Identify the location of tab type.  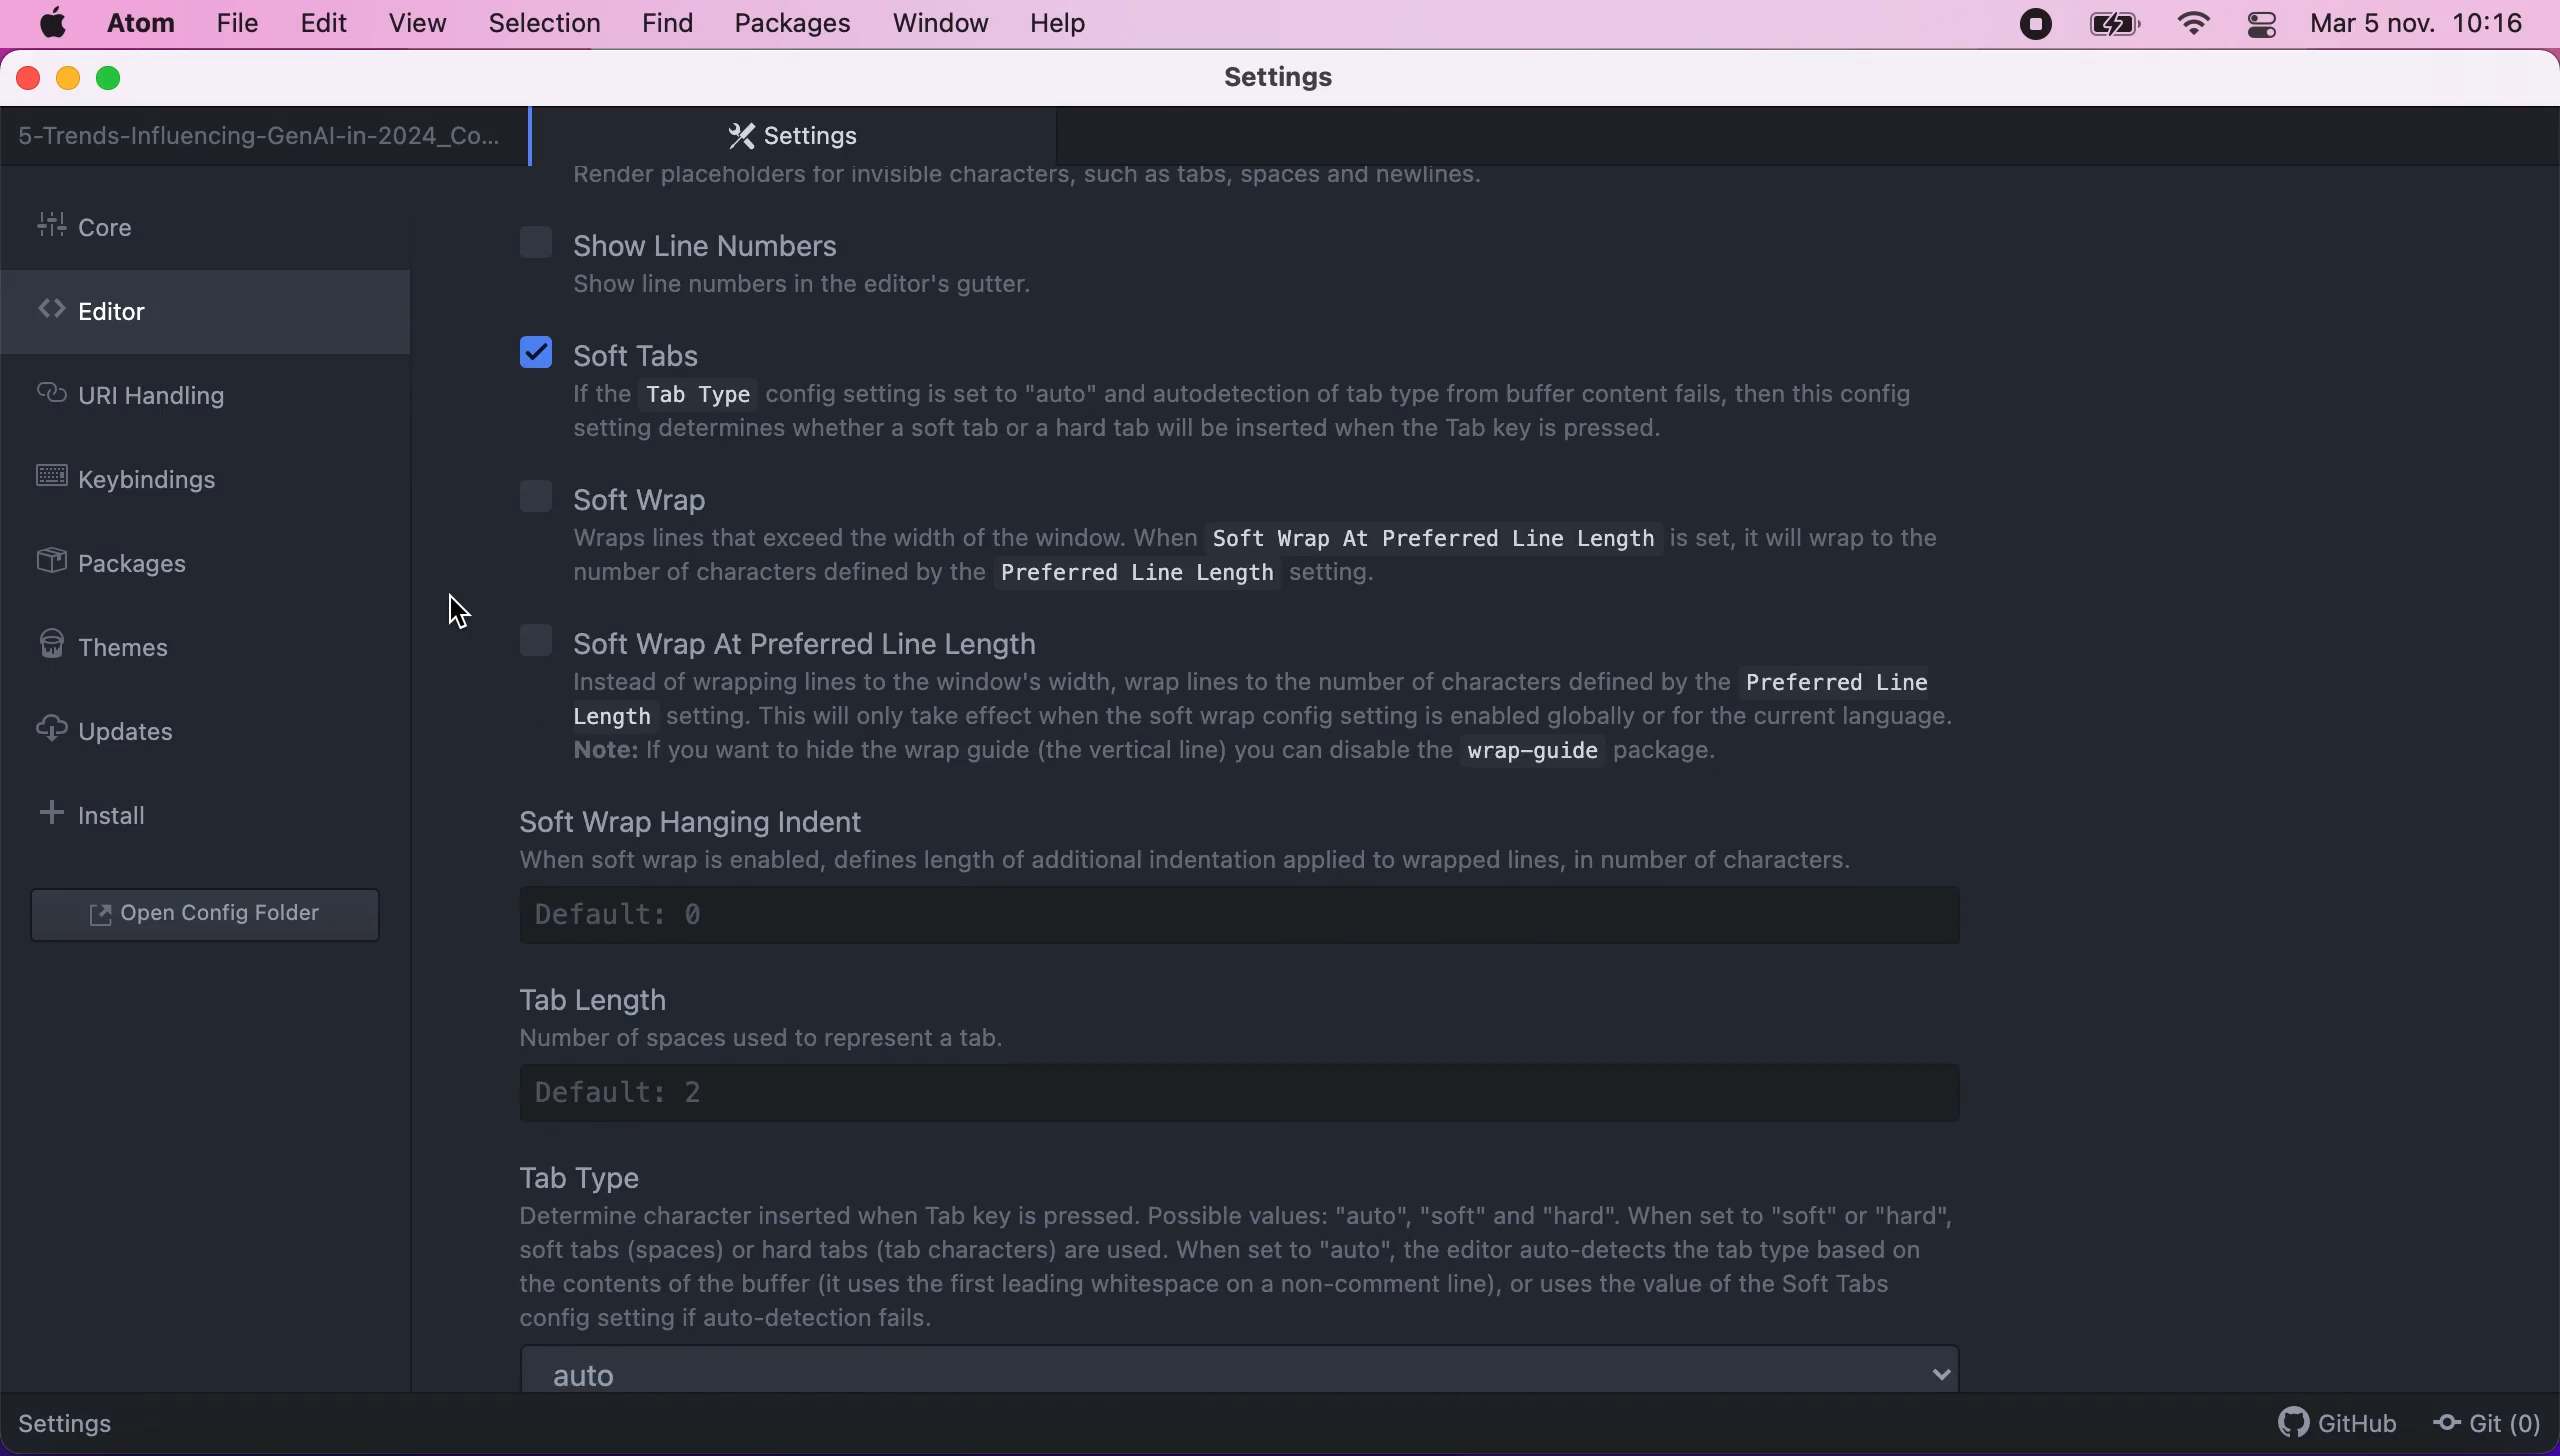
(1248, 1245).